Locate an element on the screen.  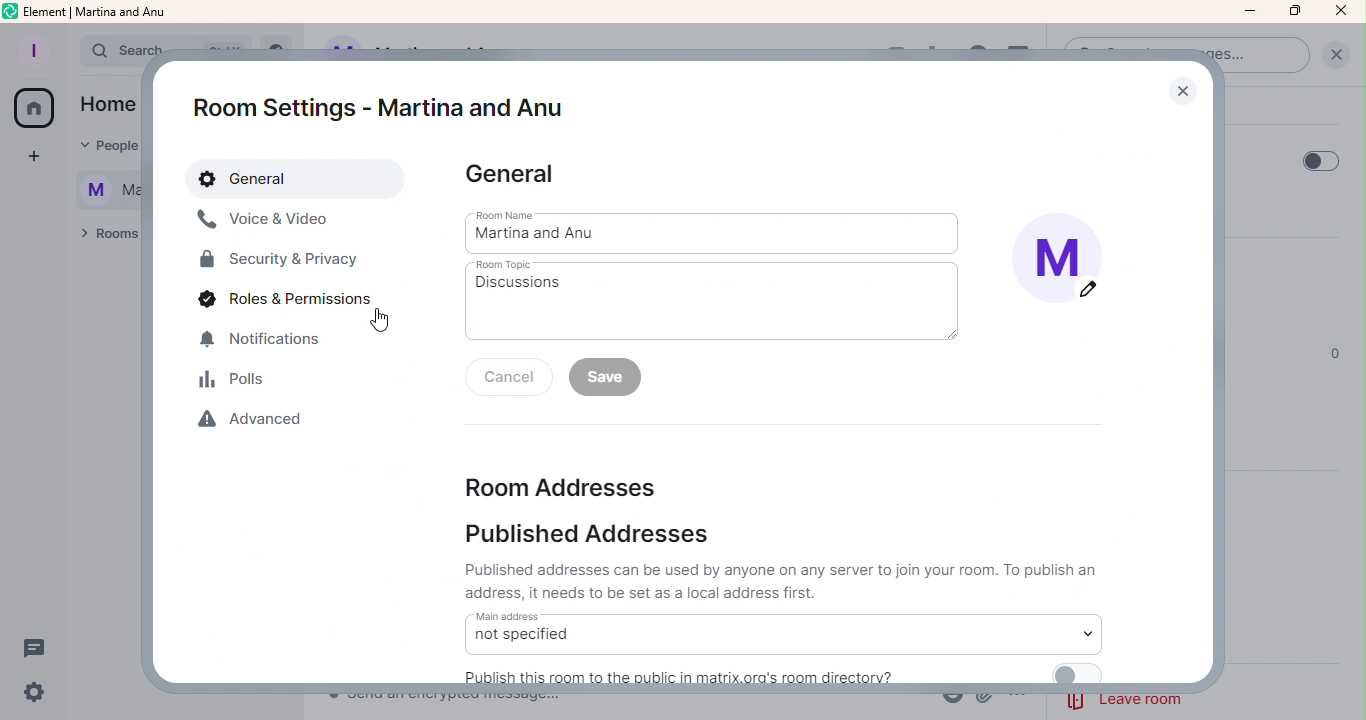
Roles and permissions is located at coordinates (280, 303).